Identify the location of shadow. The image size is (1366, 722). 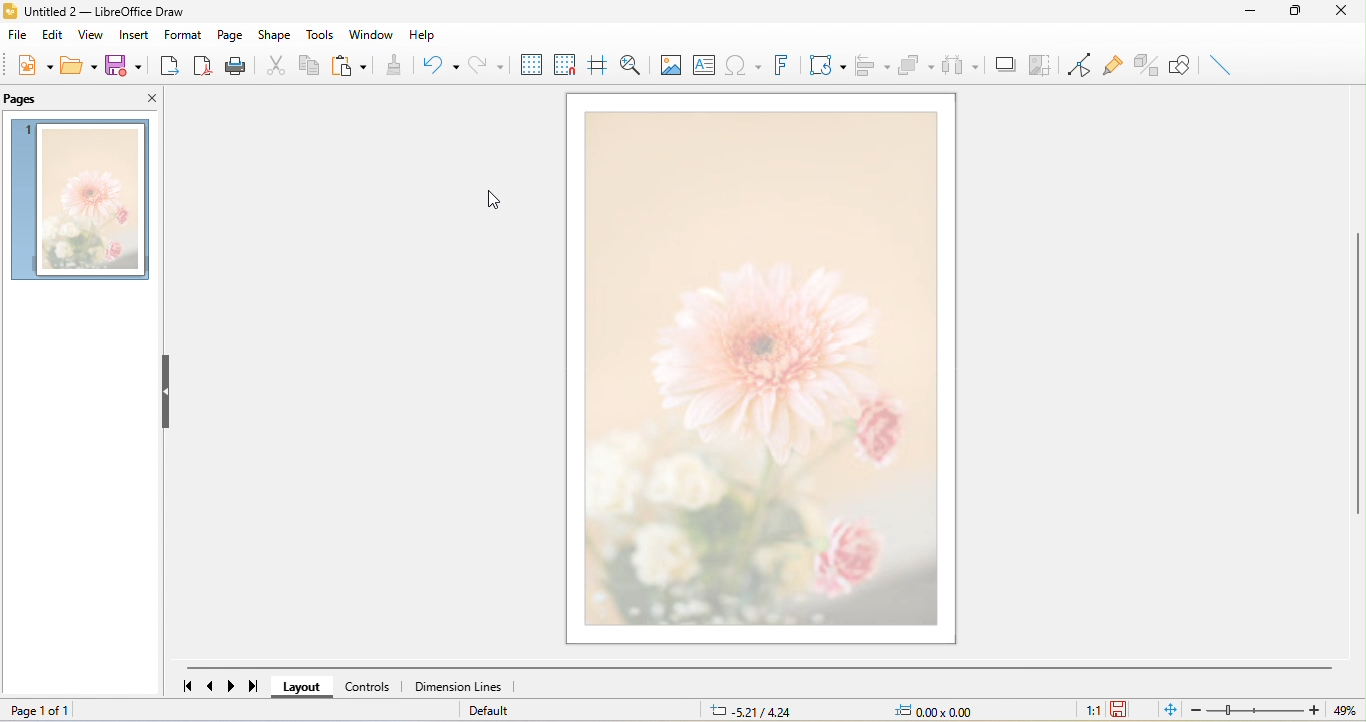
(1002, 62).